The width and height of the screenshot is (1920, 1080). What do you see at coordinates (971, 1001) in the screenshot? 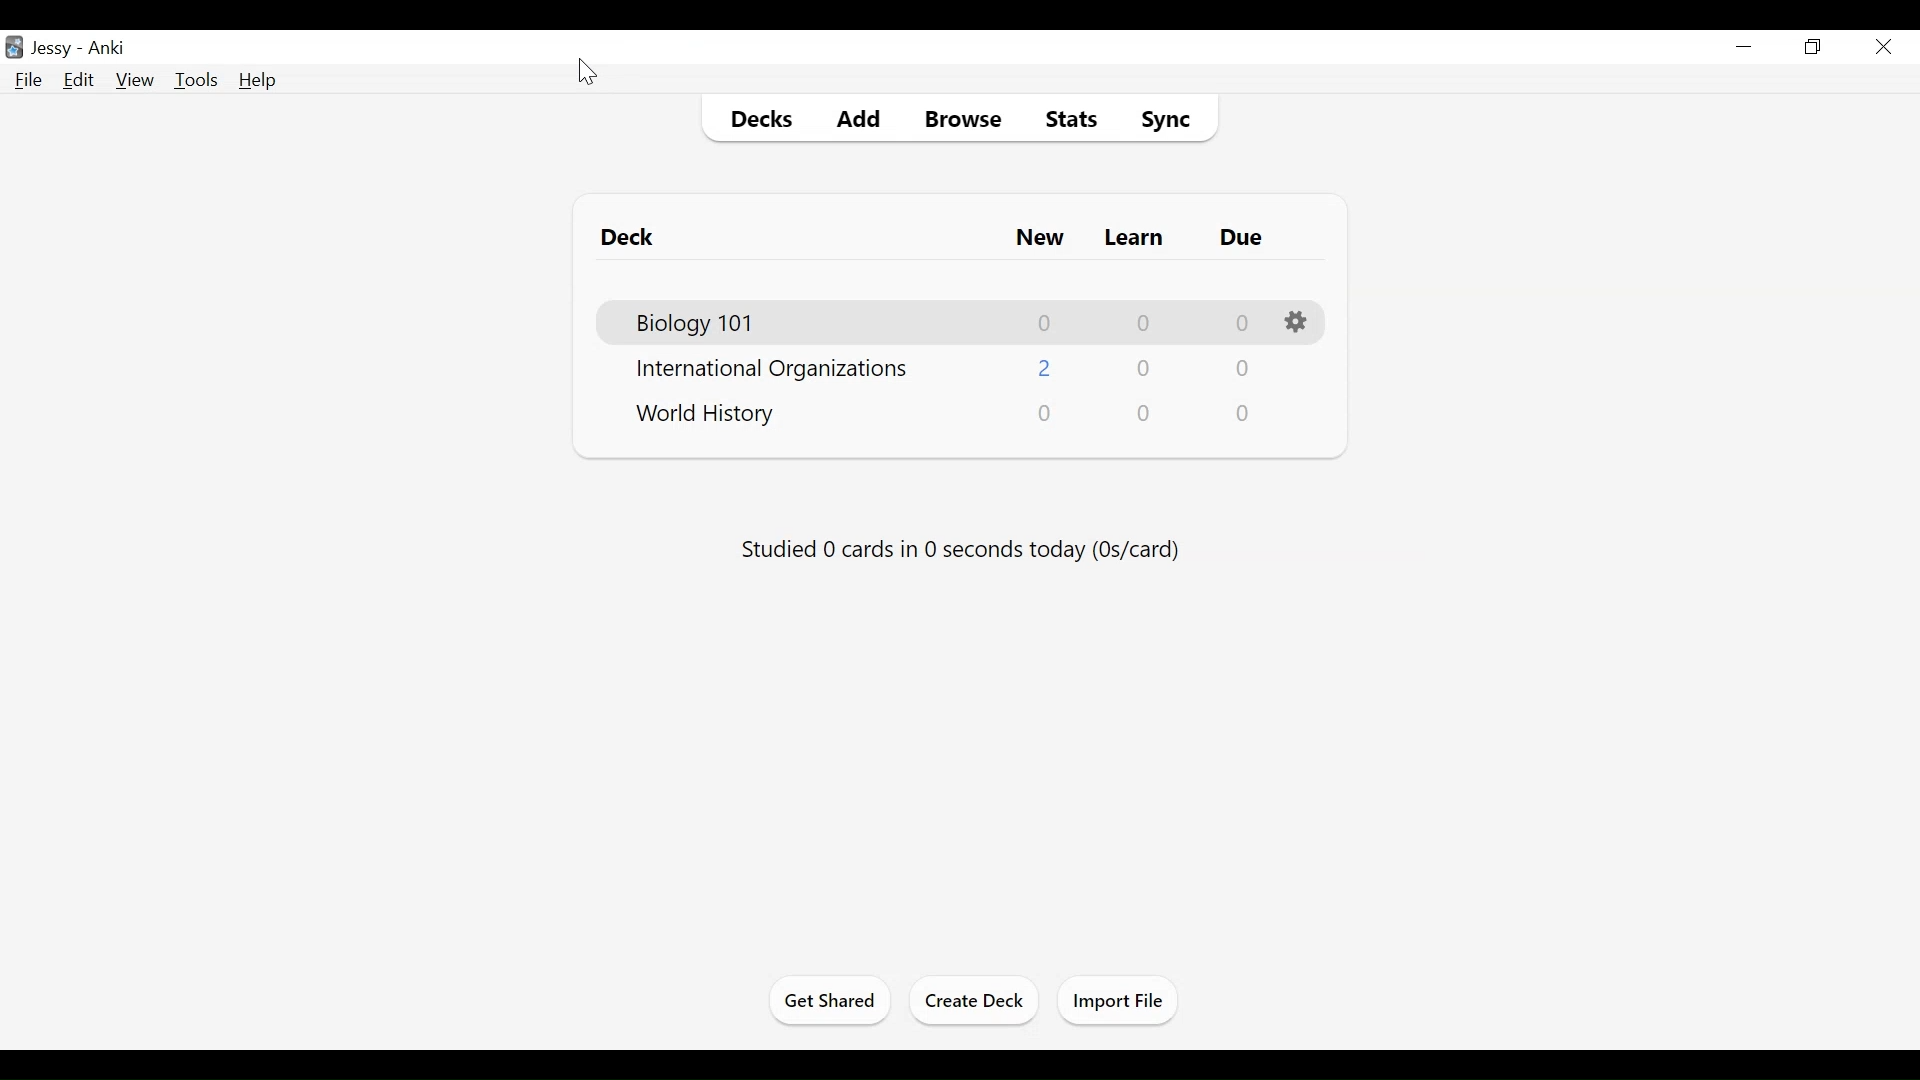
I see `Create Deck` at bounding box center [971, 1001].